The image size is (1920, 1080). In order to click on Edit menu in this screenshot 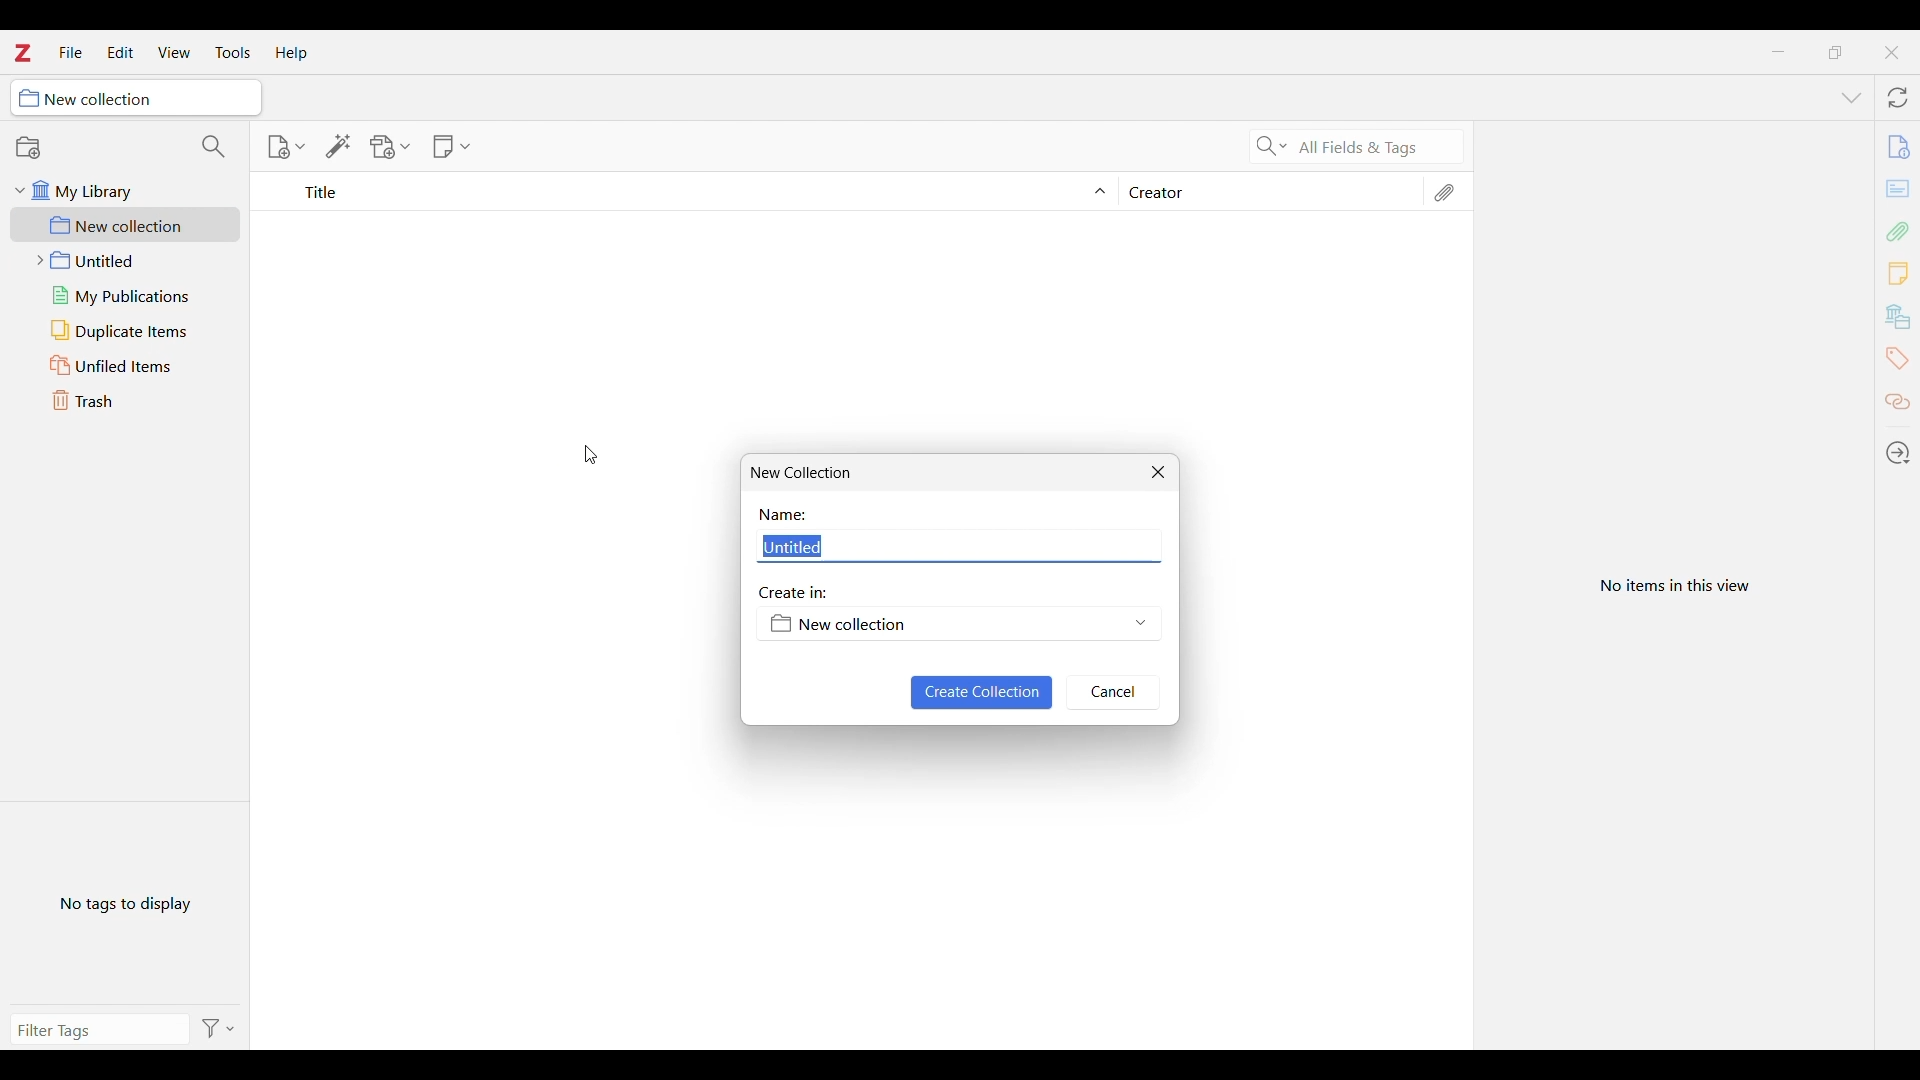, I will do `click(121, 52)`.